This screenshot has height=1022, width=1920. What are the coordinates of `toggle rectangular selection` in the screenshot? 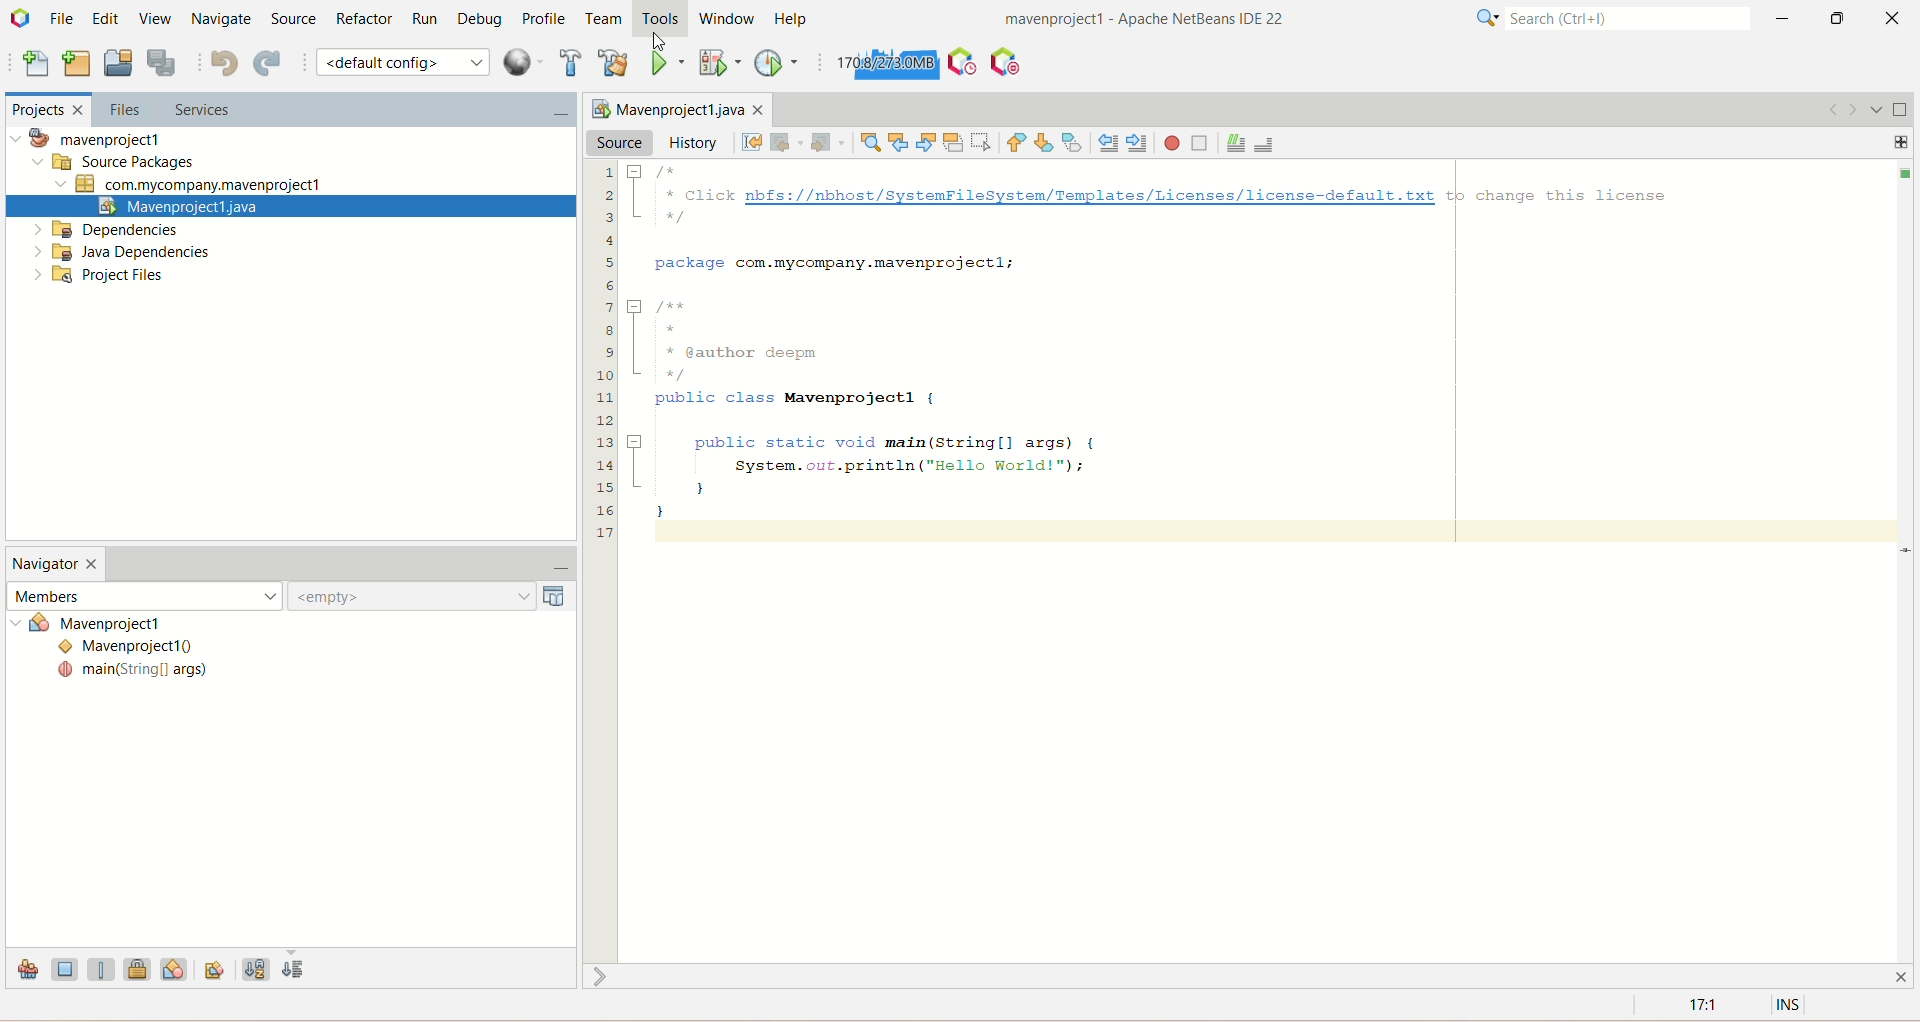 It's located at (983, 140).